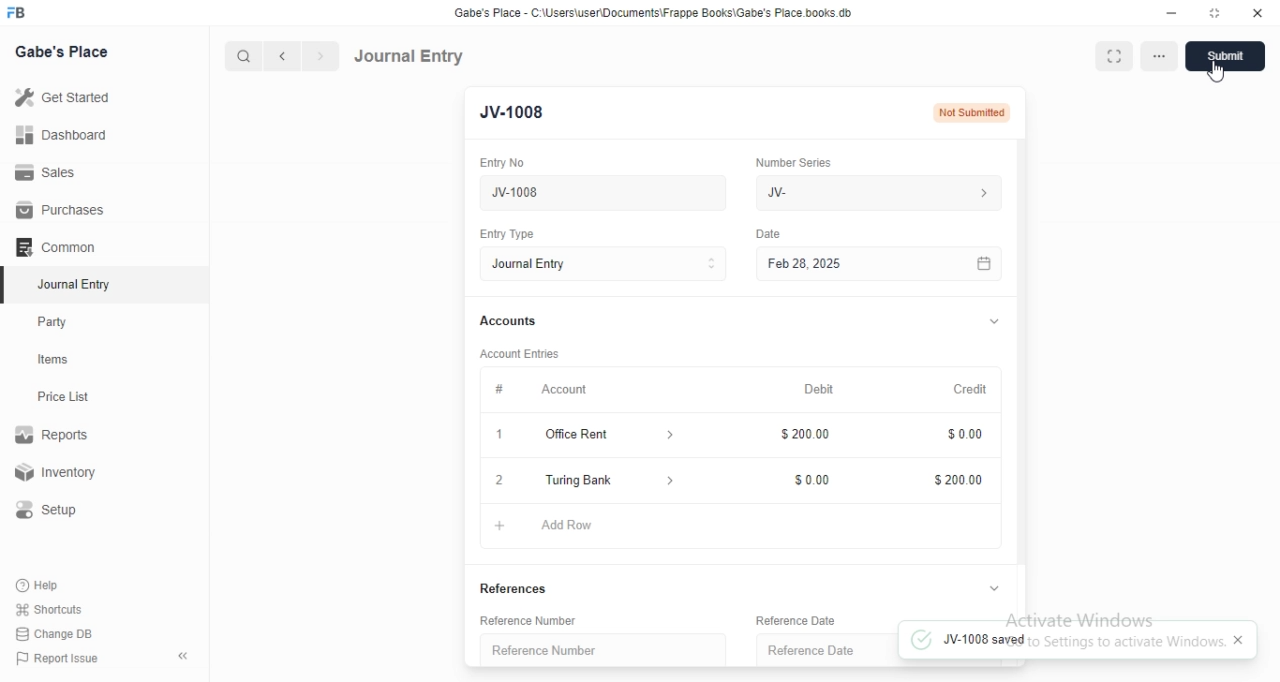  I want to click on Debit, so click(821, 389).